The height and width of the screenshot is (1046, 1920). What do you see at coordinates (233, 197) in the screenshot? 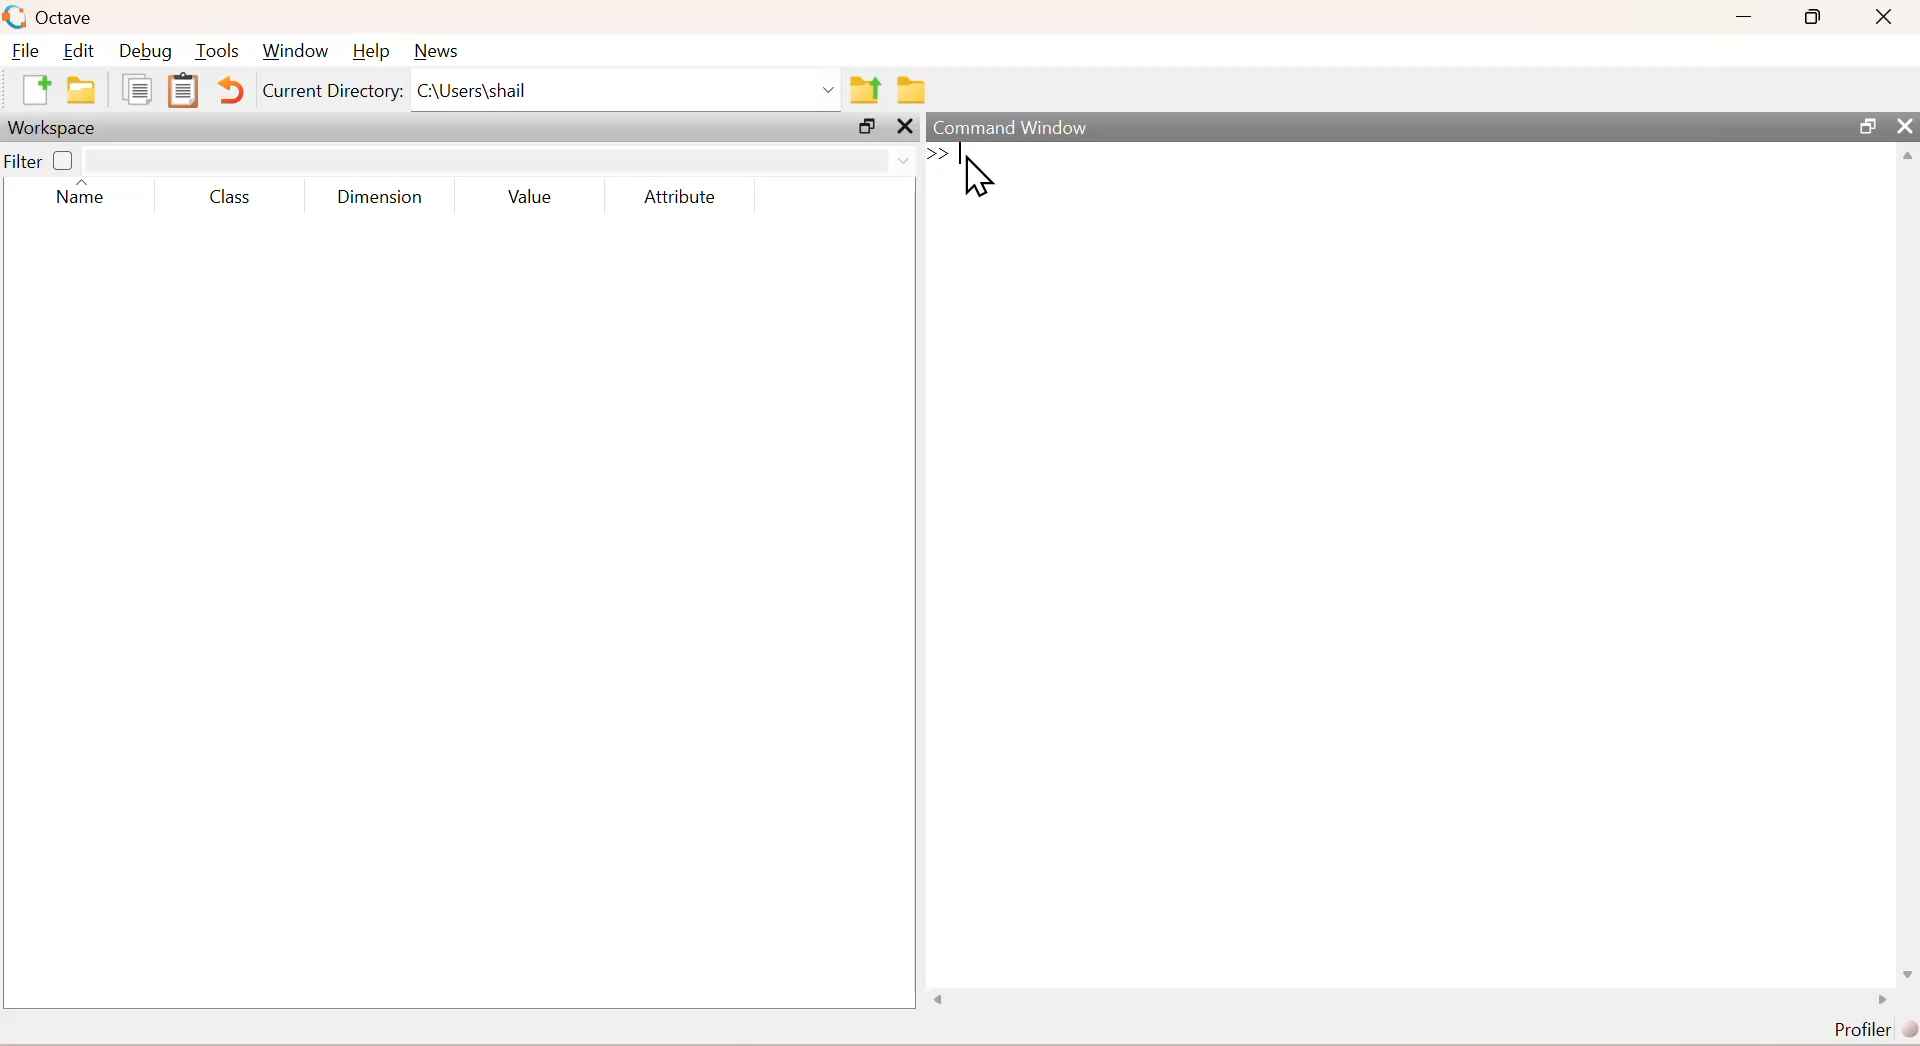
I see `Class` at bounding box center [233, 197].